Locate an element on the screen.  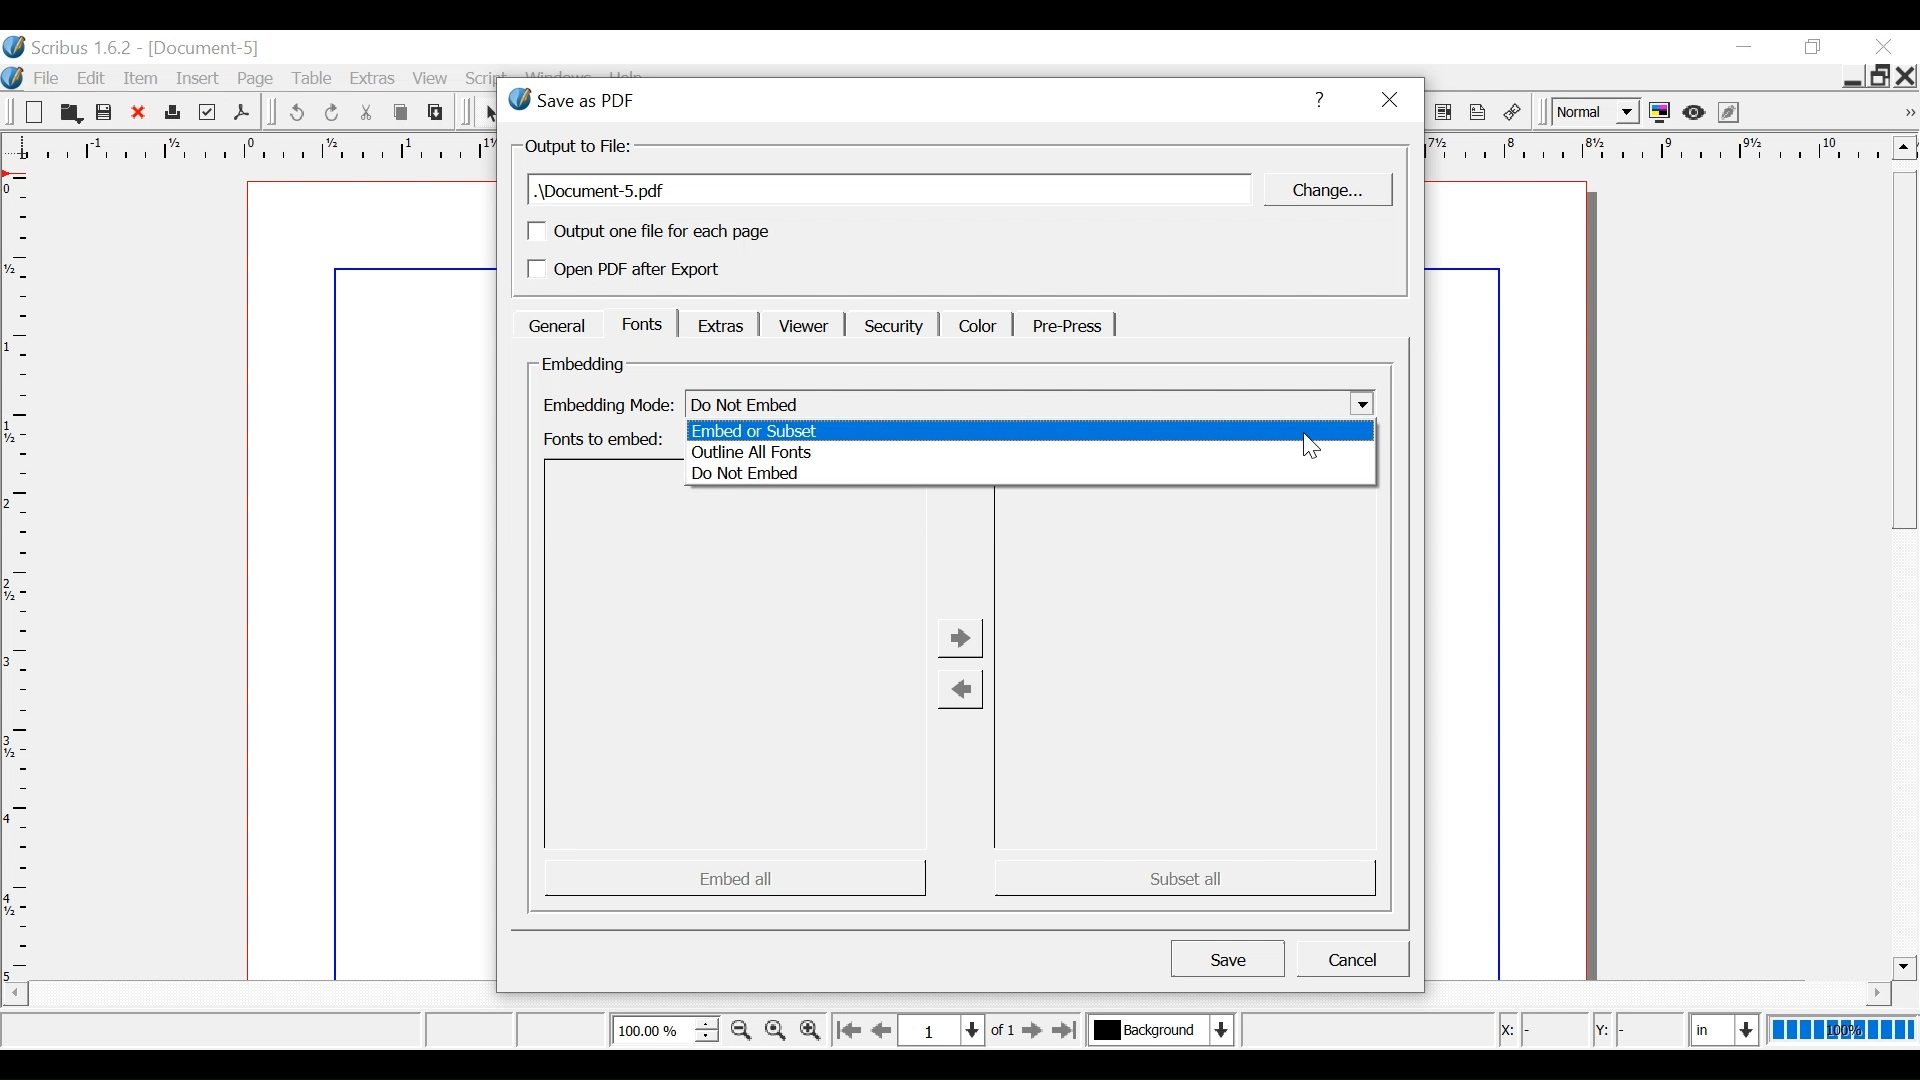
Embed Preview is located at coordinates (736, 669).